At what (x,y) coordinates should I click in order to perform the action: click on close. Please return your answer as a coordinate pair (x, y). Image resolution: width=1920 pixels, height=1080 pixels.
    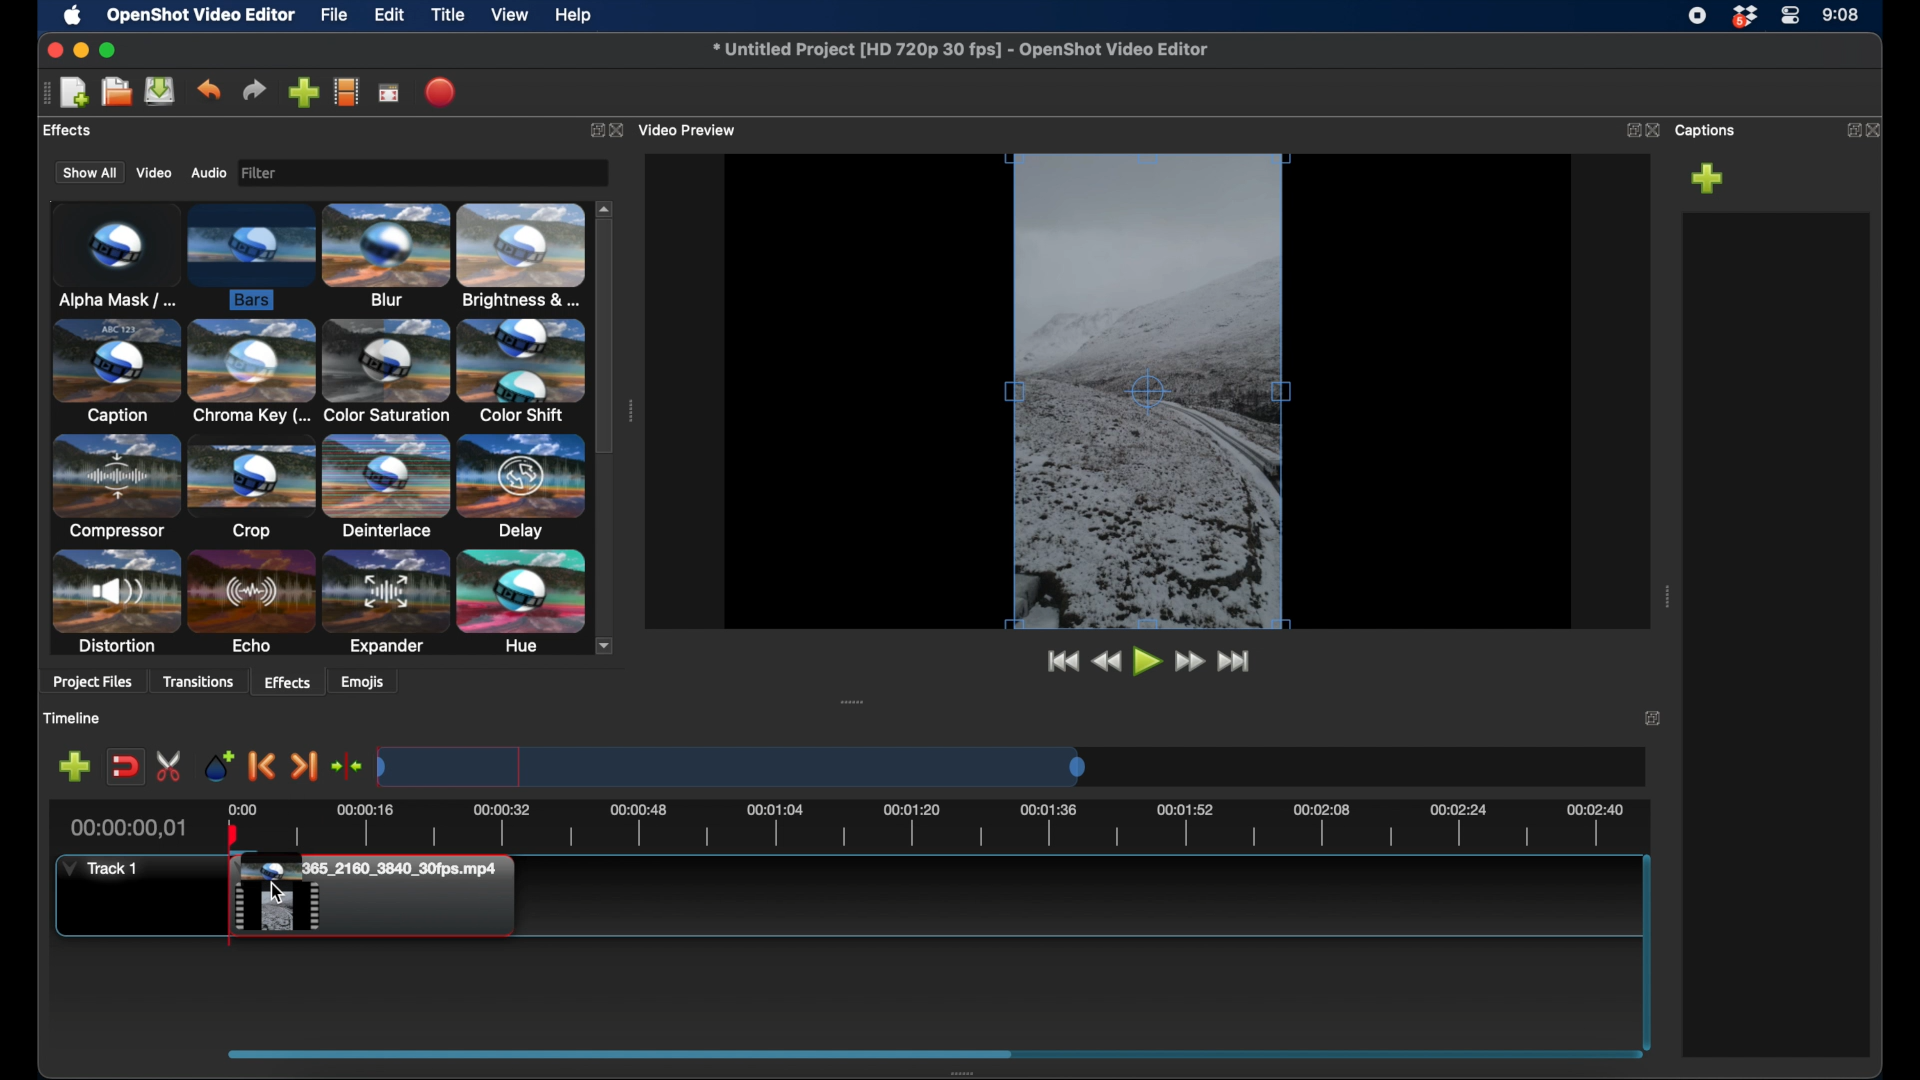
    Looking at the image, I should click on (1878, 128).